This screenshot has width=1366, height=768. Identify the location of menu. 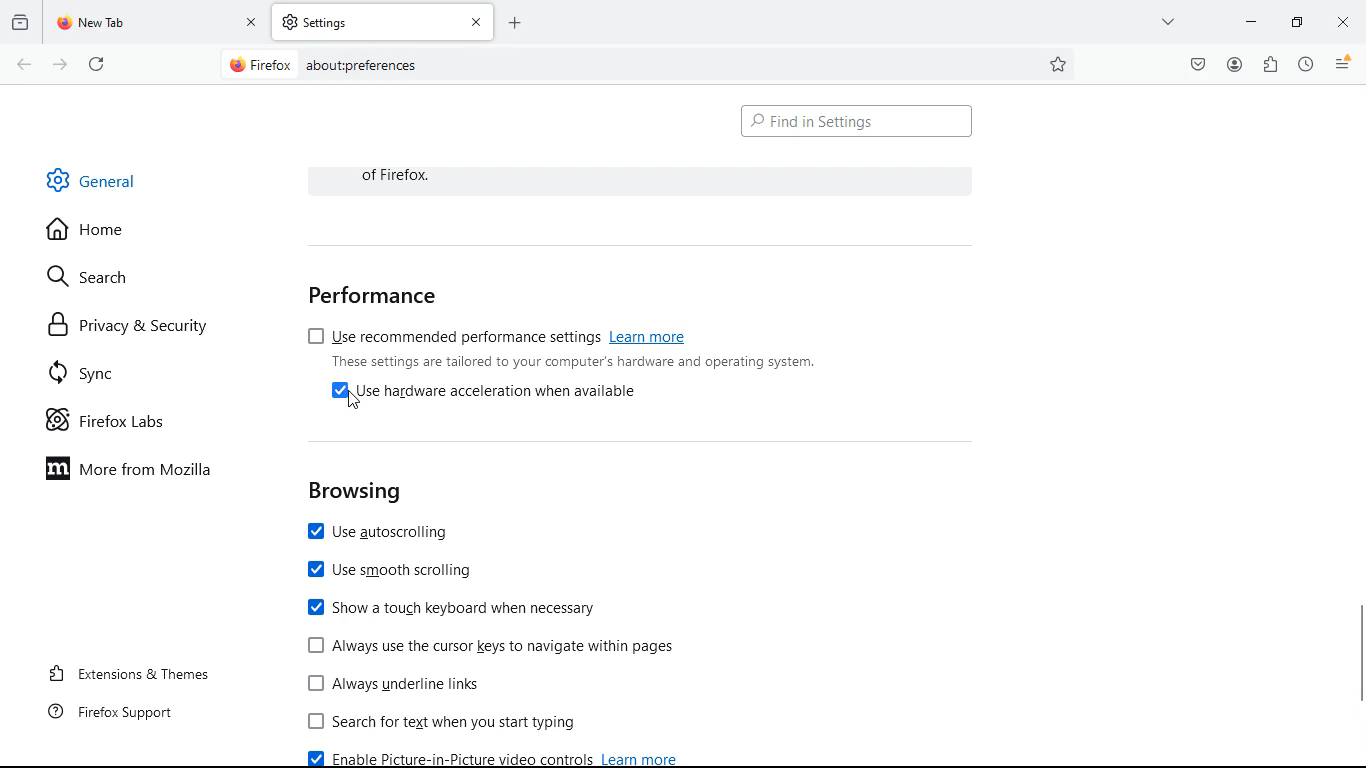
(1344, 64).